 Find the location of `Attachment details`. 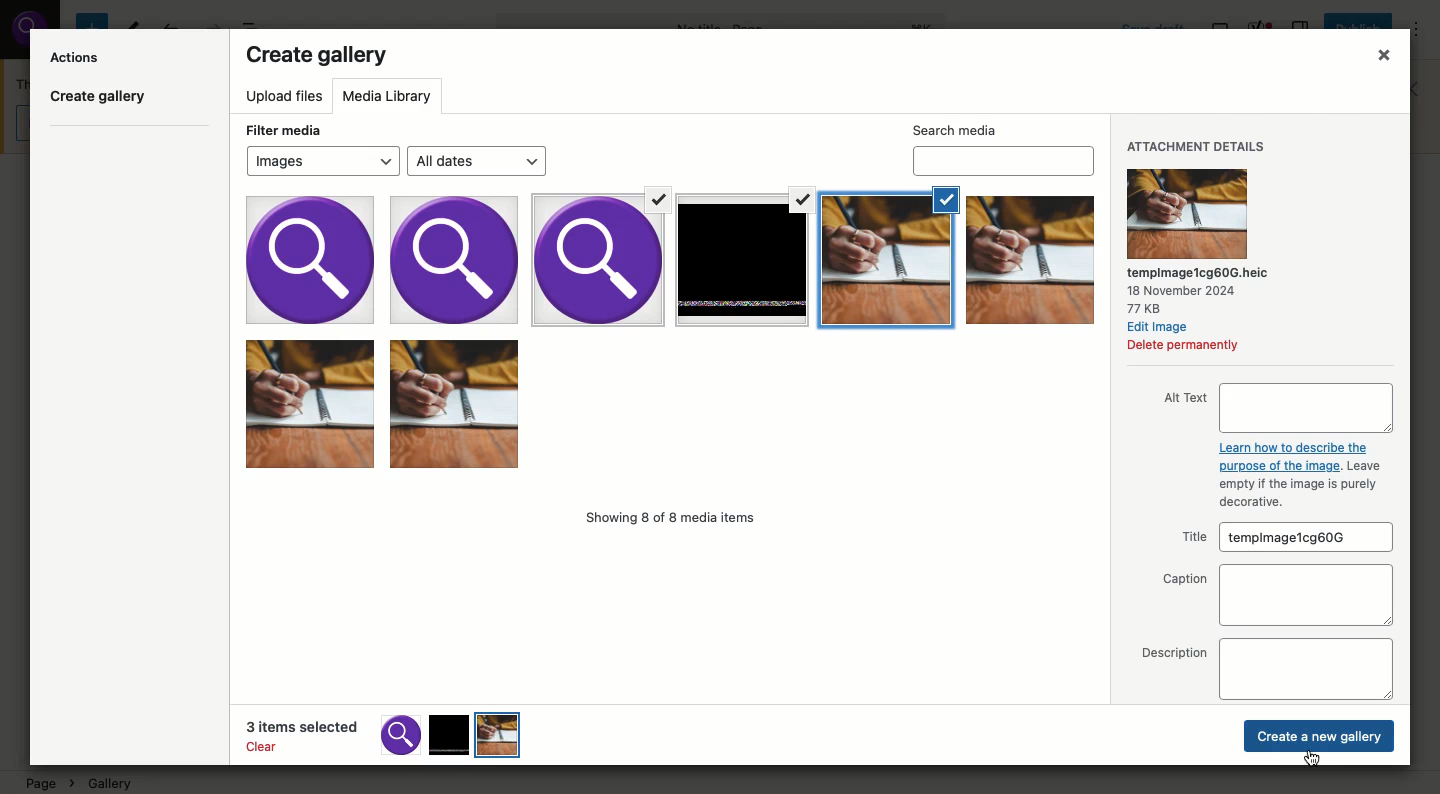

Attachment details is located at coordinates (1197, 144).